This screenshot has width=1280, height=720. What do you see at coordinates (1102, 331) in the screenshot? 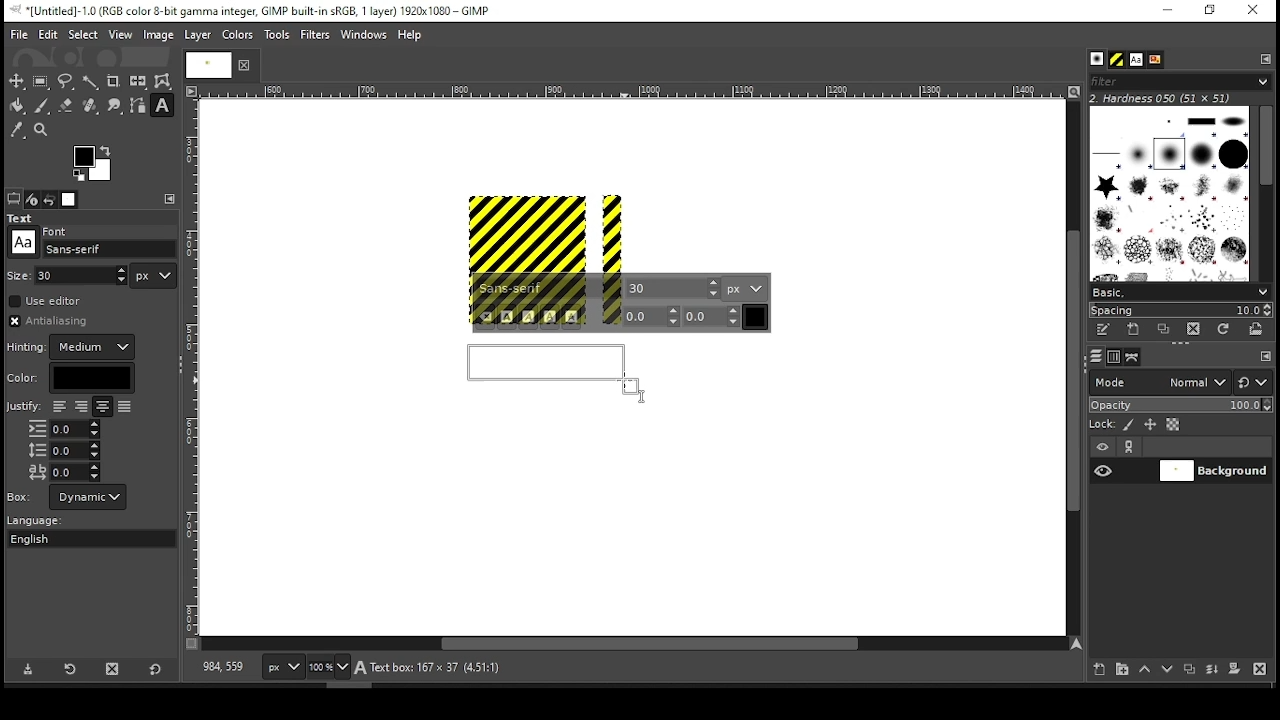
I see `edit this brush` at bounding box center [1102, 331].